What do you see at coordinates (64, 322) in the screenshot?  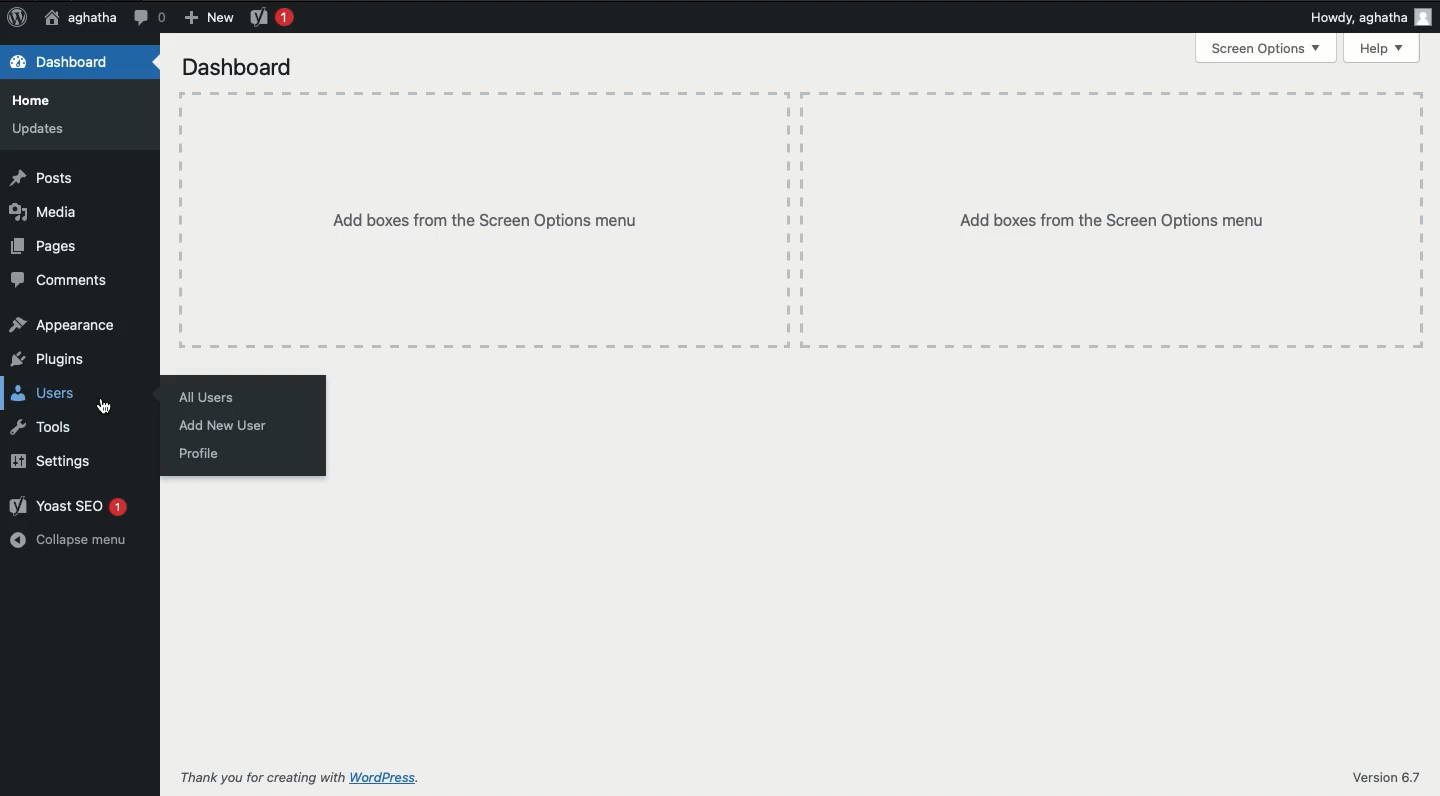 I see `Appearance` at bounding box center [64, 322].